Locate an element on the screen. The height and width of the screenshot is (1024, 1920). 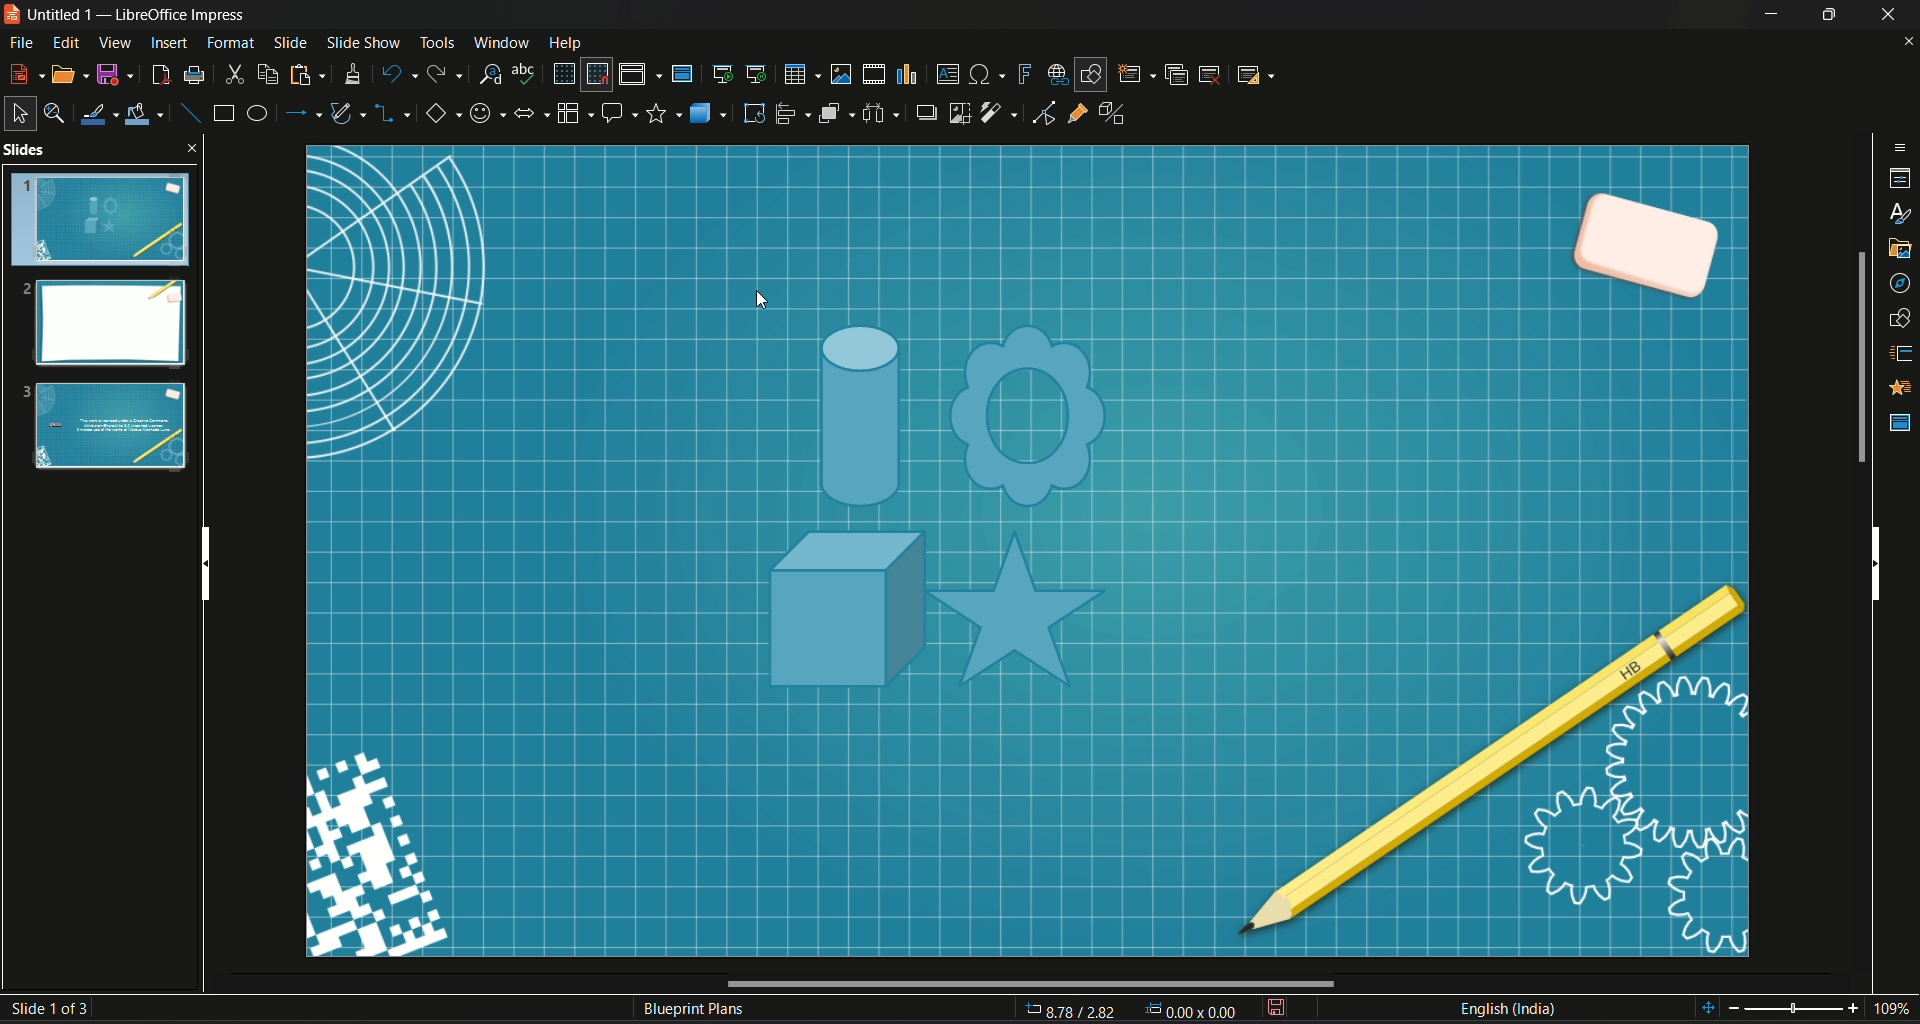
rectangle is located at coordinates (223, 112).